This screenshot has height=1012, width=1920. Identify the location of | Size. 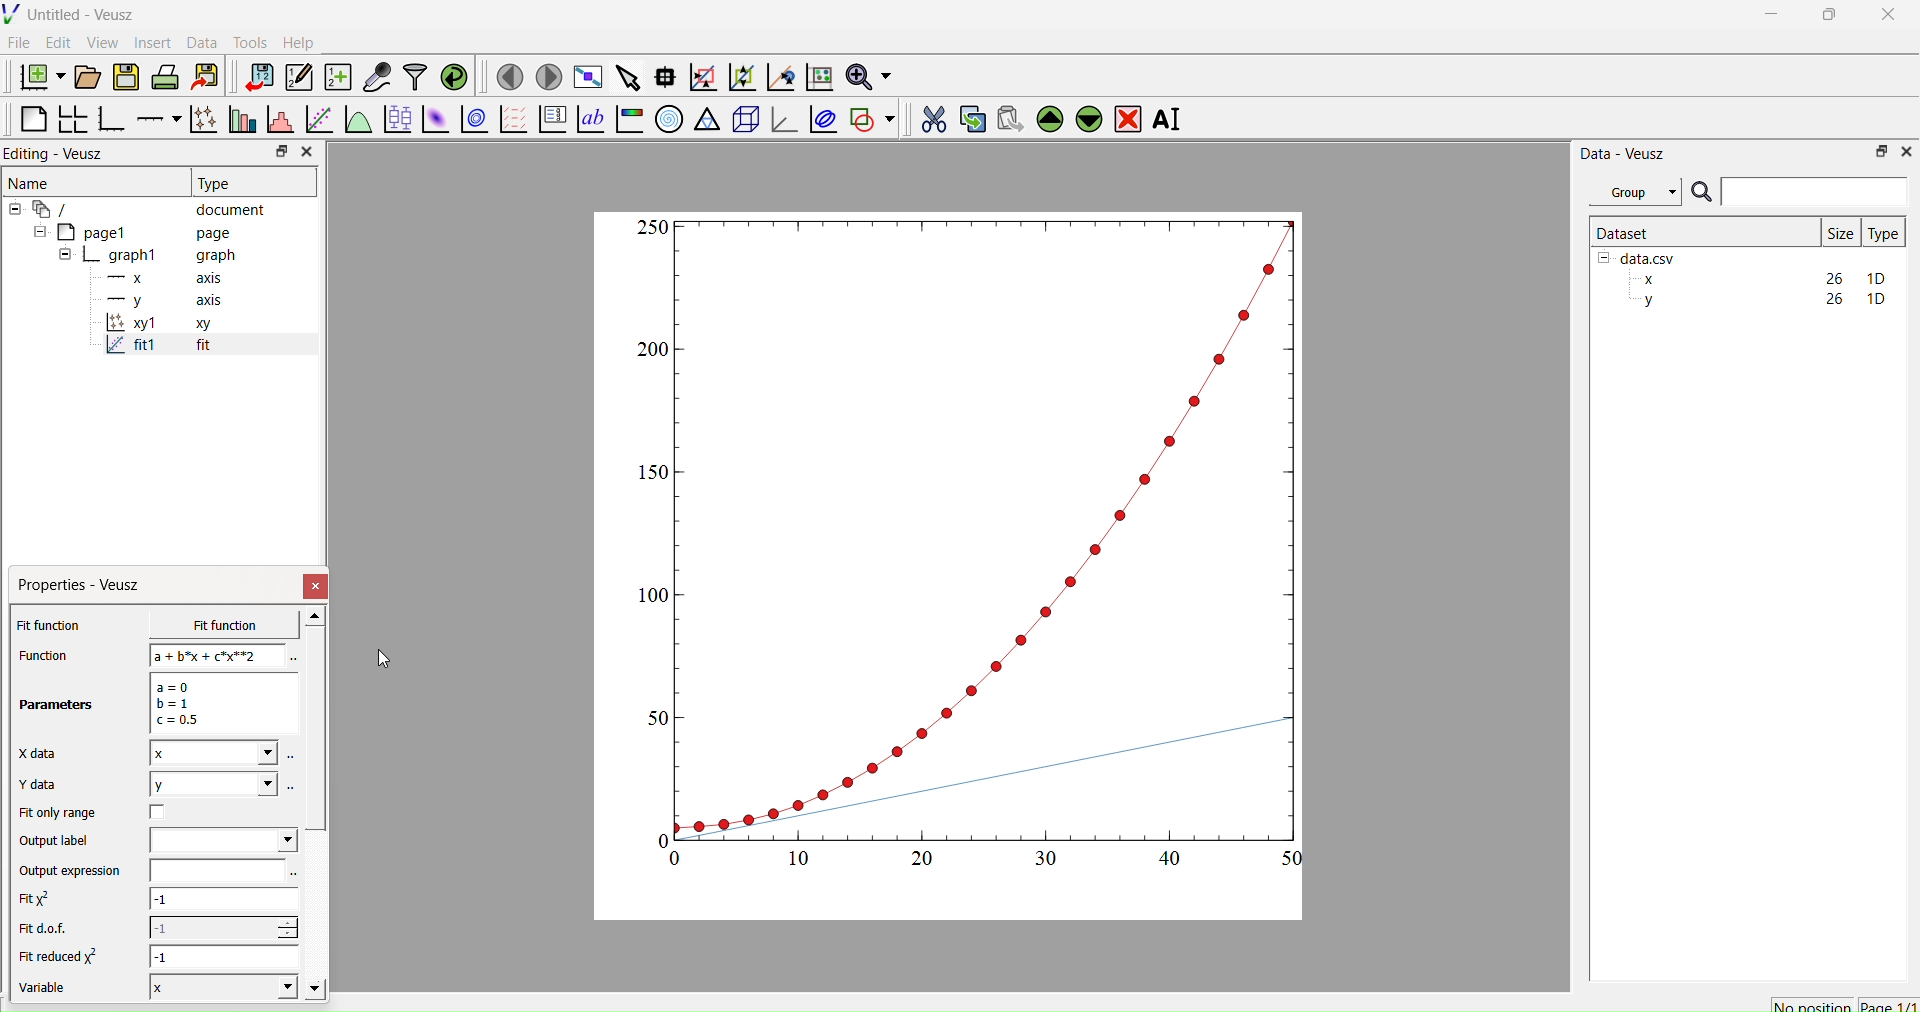
(1840, 231).